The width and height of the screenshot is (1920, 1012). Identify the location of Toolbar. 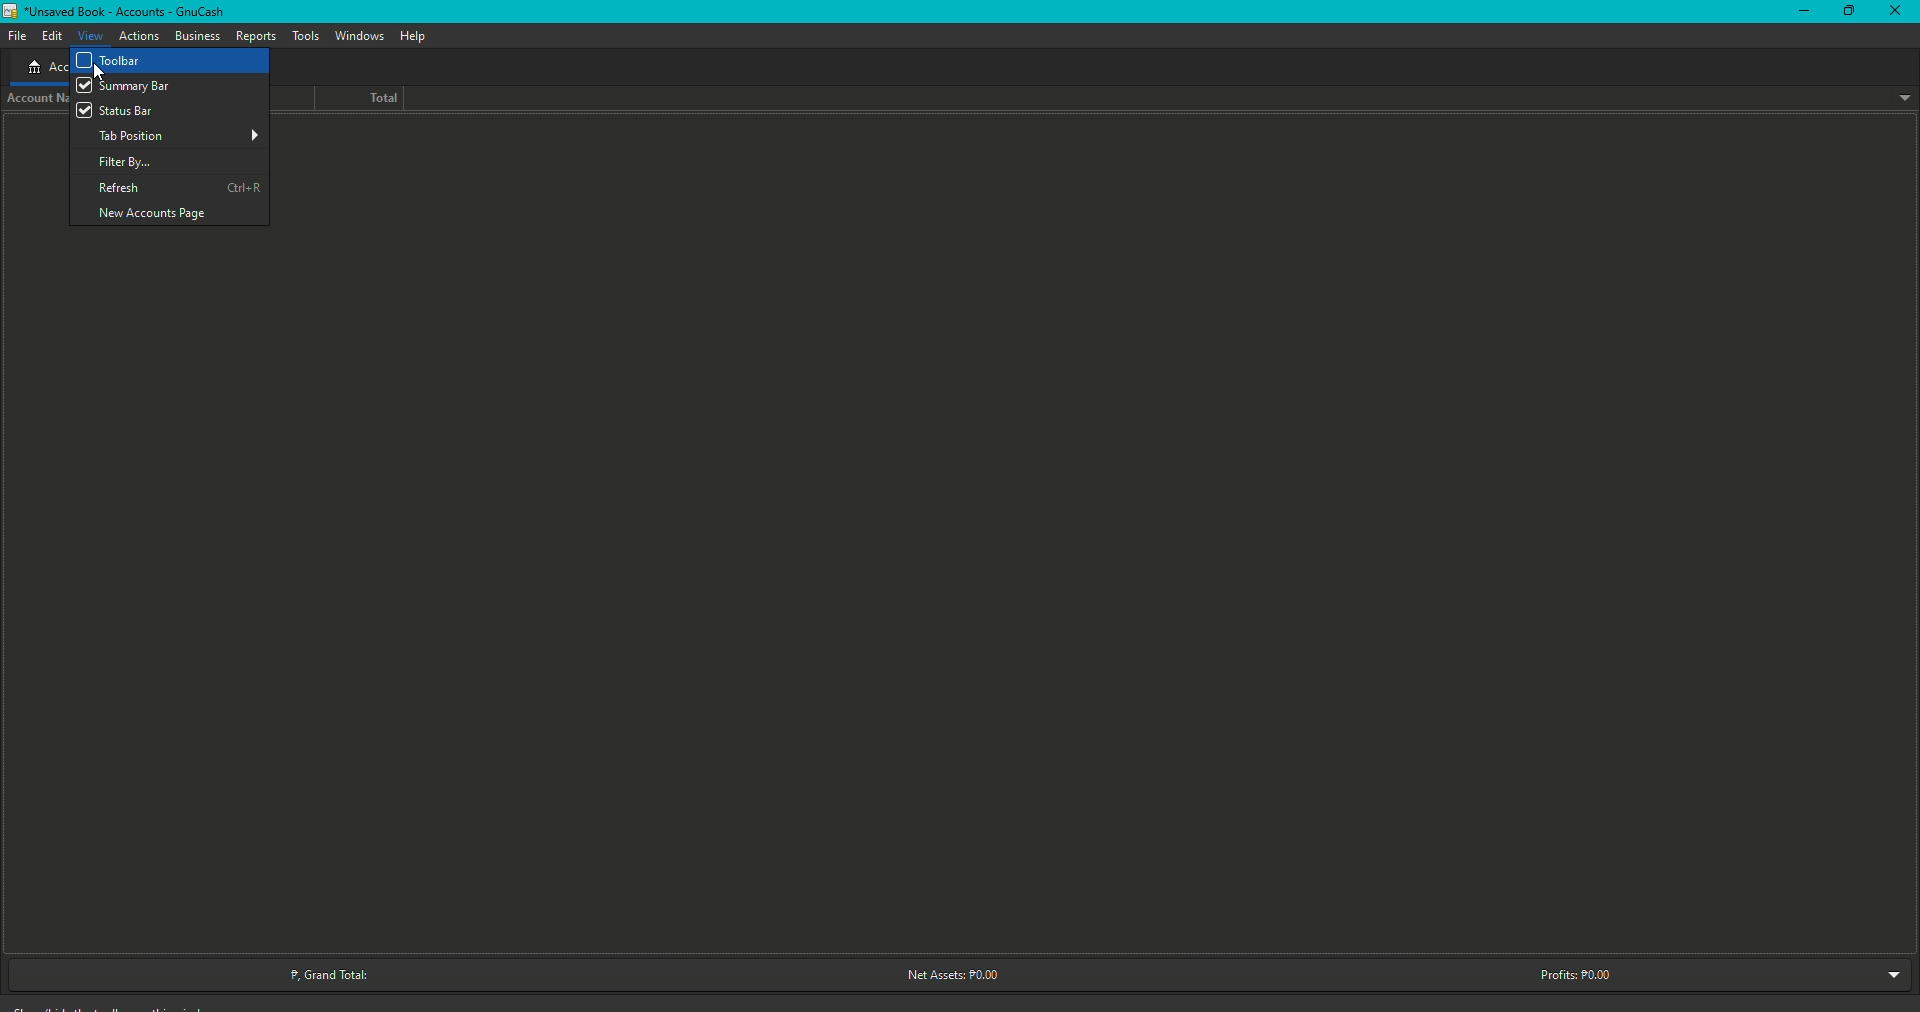
(119, 60).